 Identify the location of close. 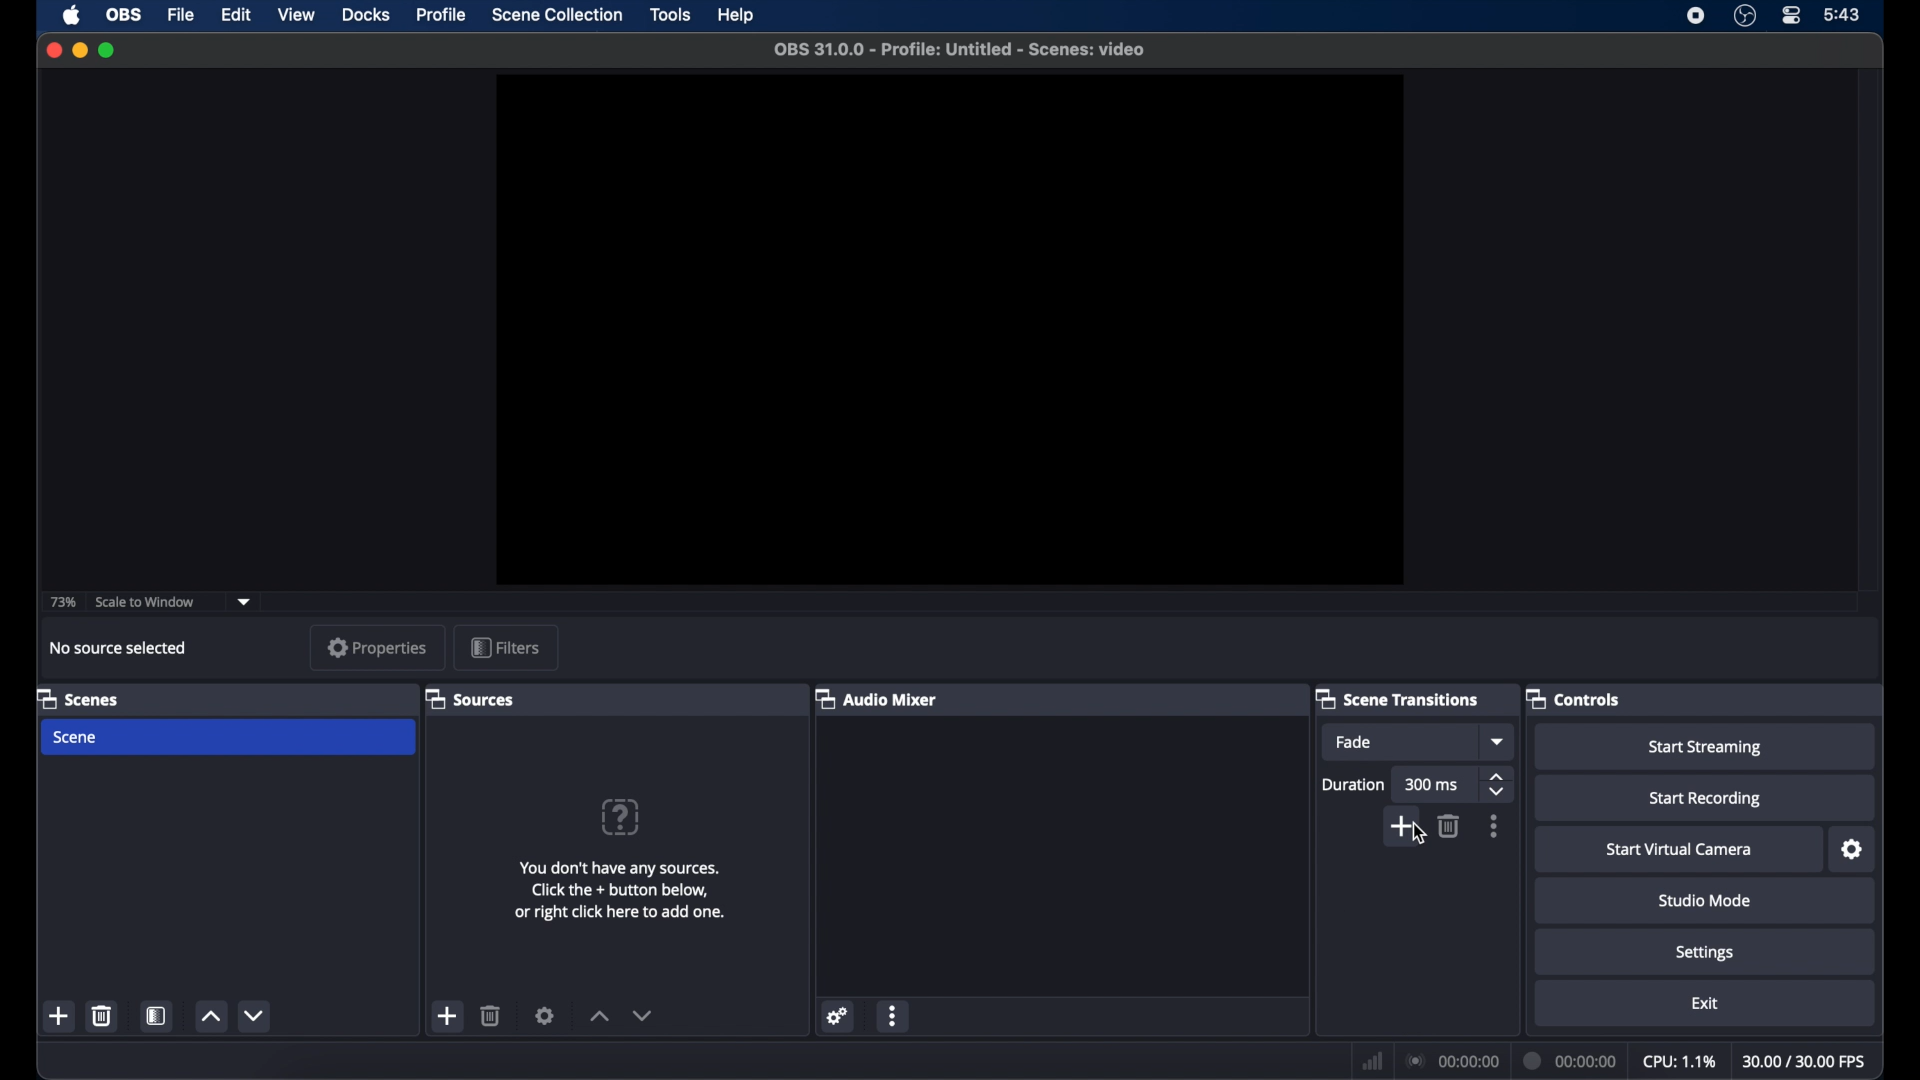
(53, 49).